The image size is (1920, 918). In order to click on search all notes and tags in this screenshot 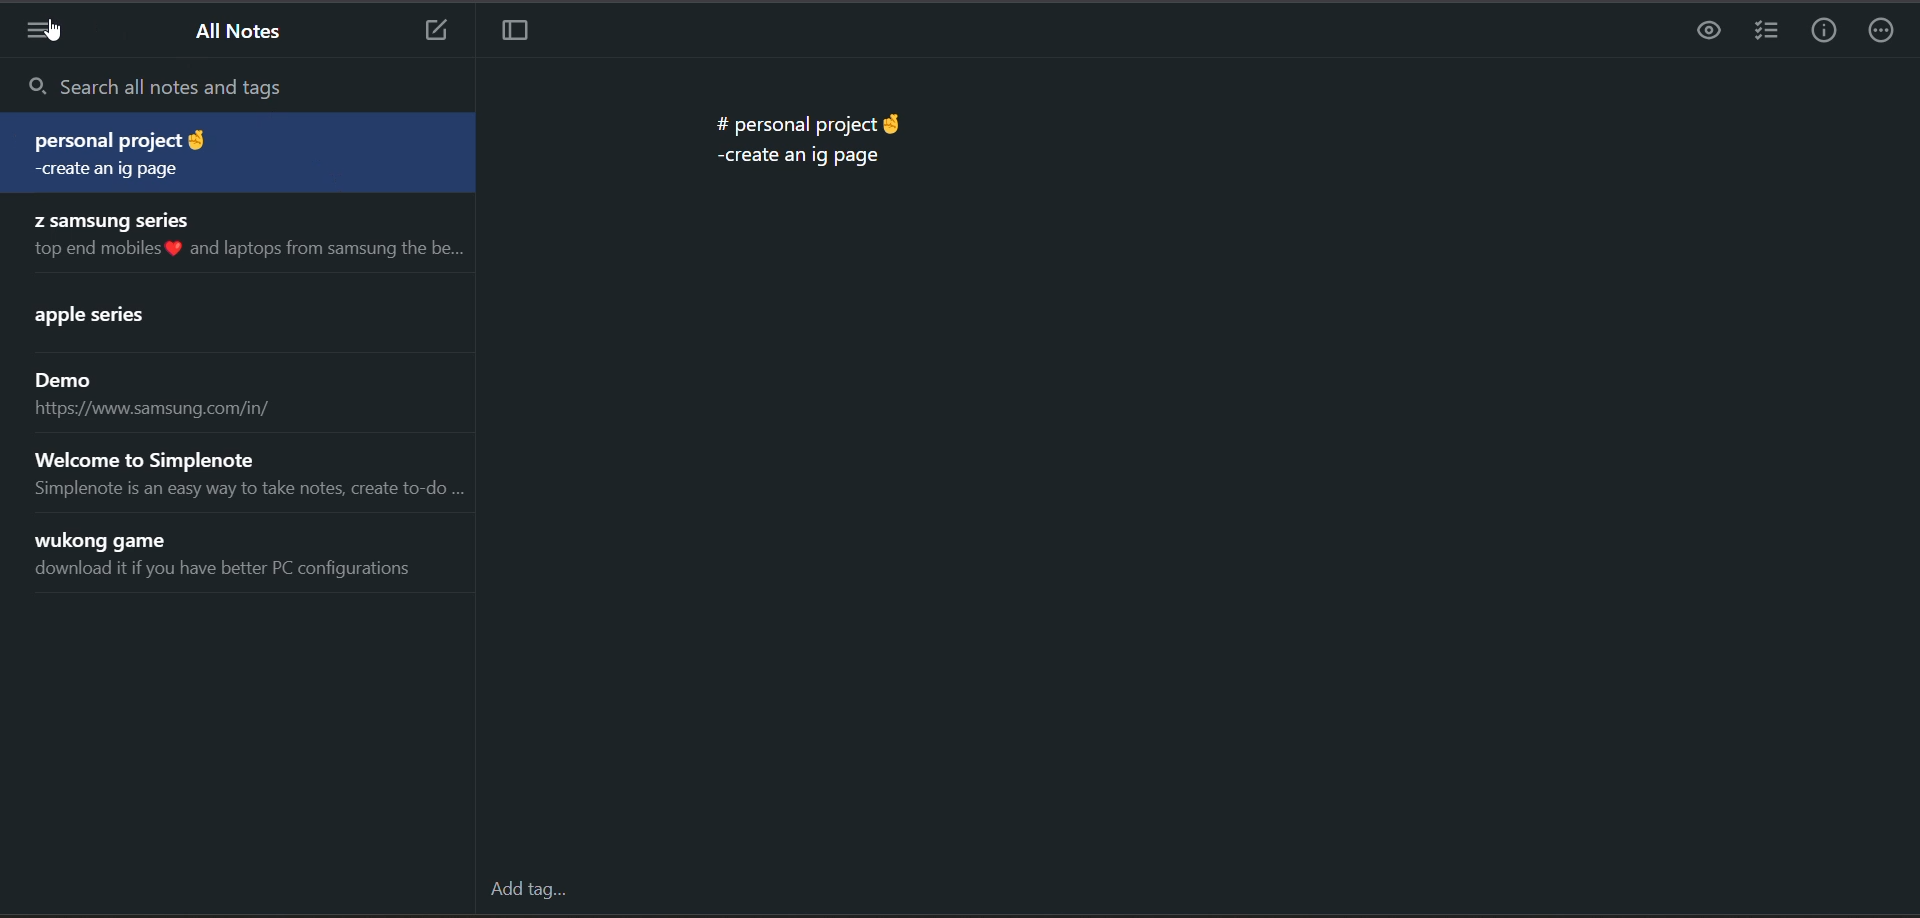, I will do `click(247, 91)`.